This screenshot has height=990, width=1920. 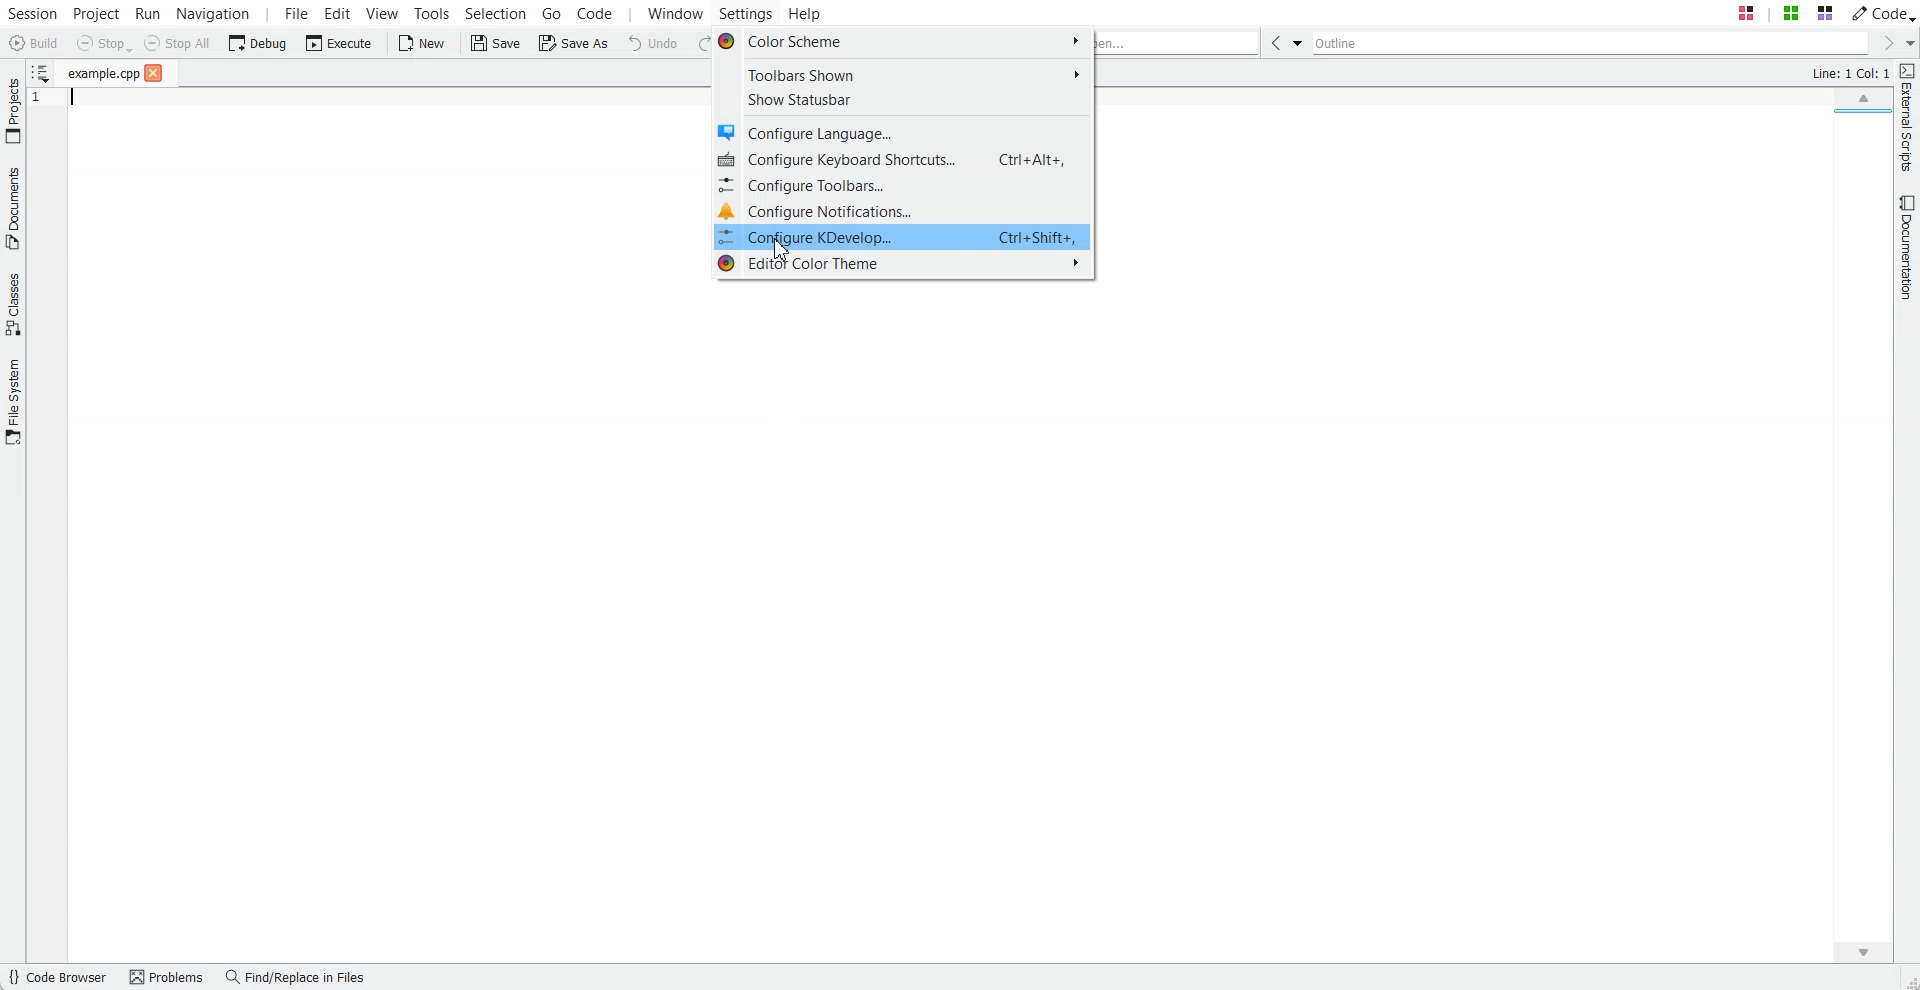 What do you see at coordinates (903, 100) in the screenshot?
I see `Show Statusbar` at bounding box center [903, 100].